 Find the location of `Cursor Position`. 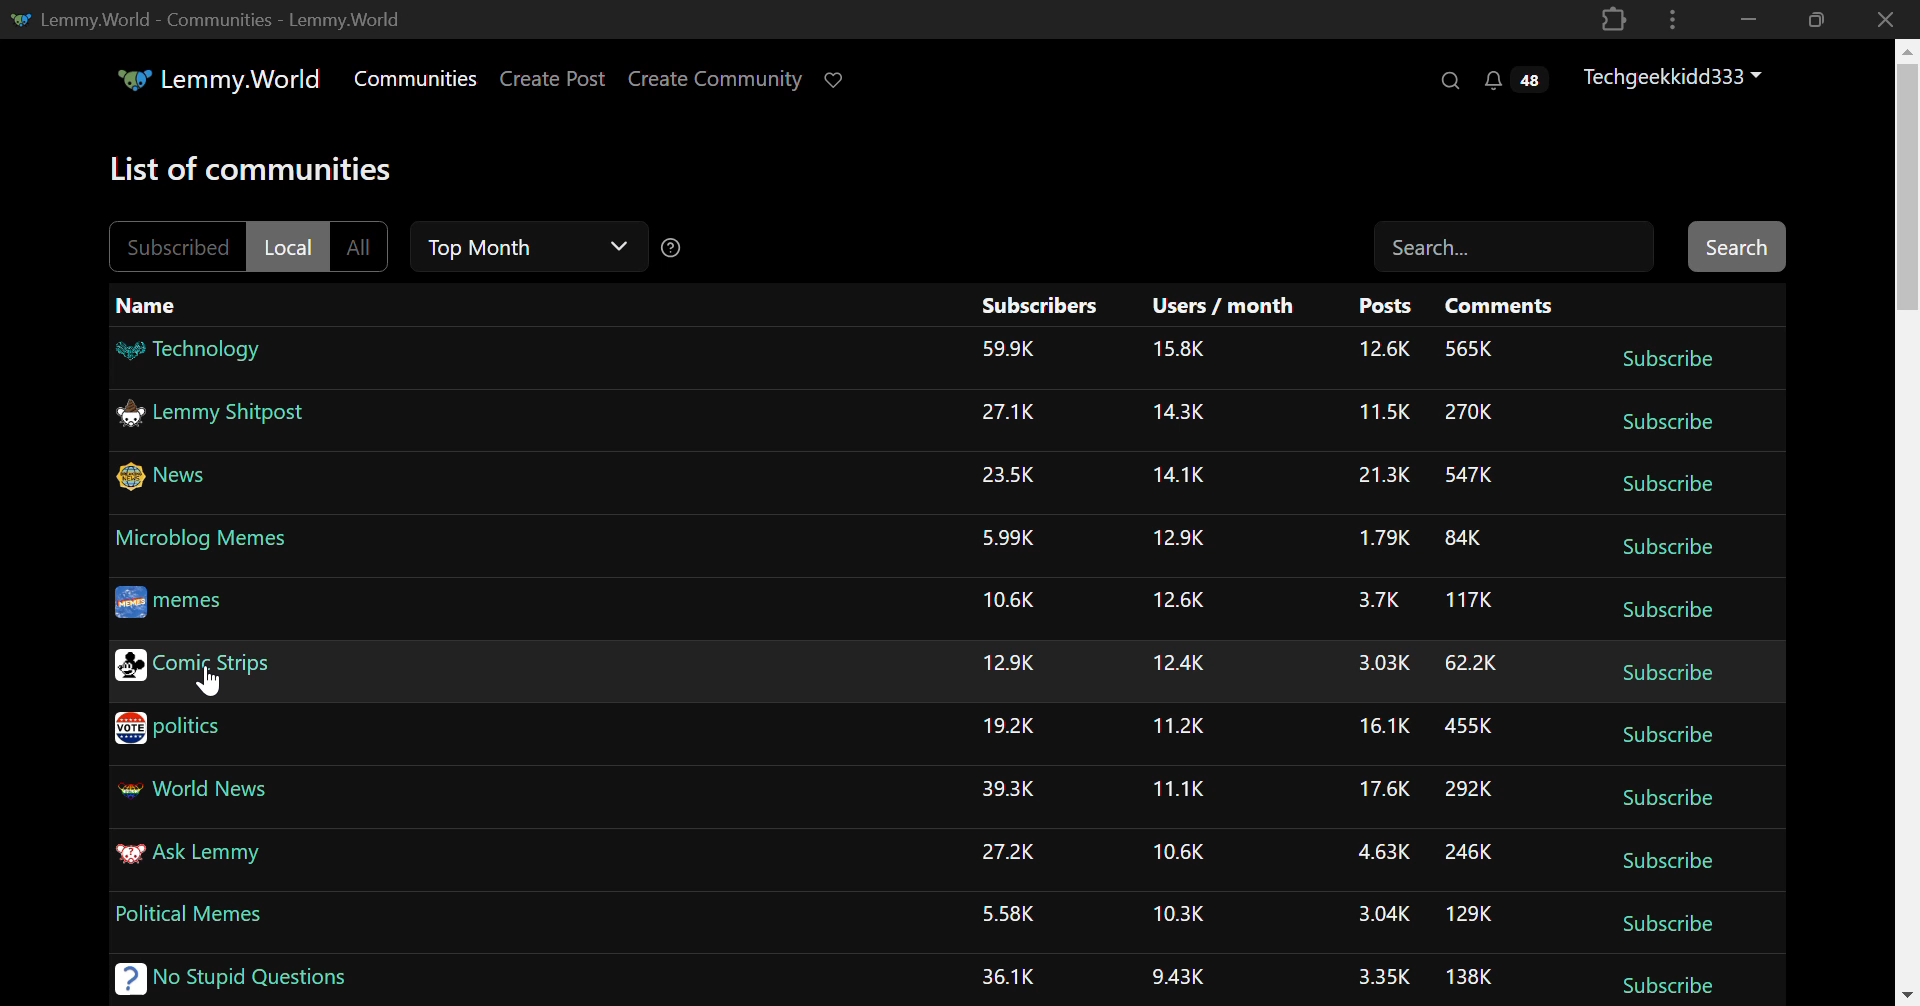

Cursor Position is located at coordinates (208, 679).